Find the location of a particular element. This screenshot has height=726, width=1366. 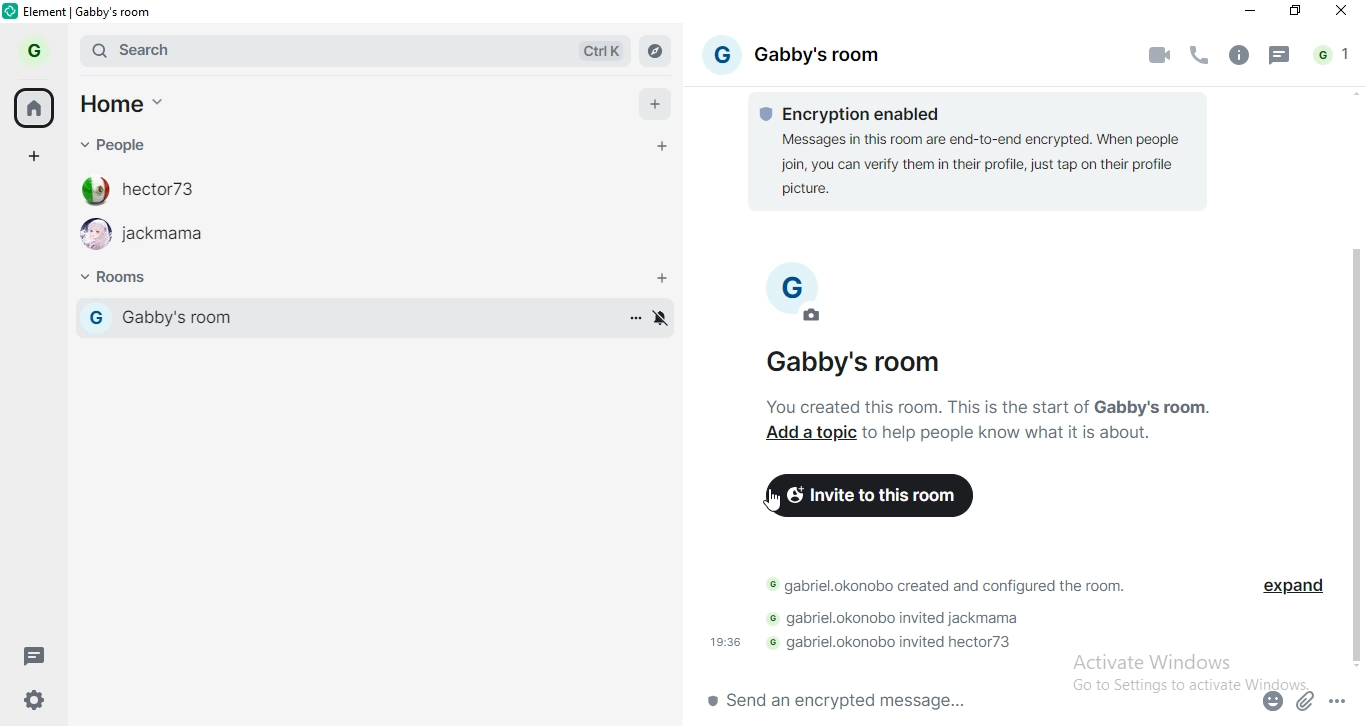

elements is located at coordinates (99, 11).